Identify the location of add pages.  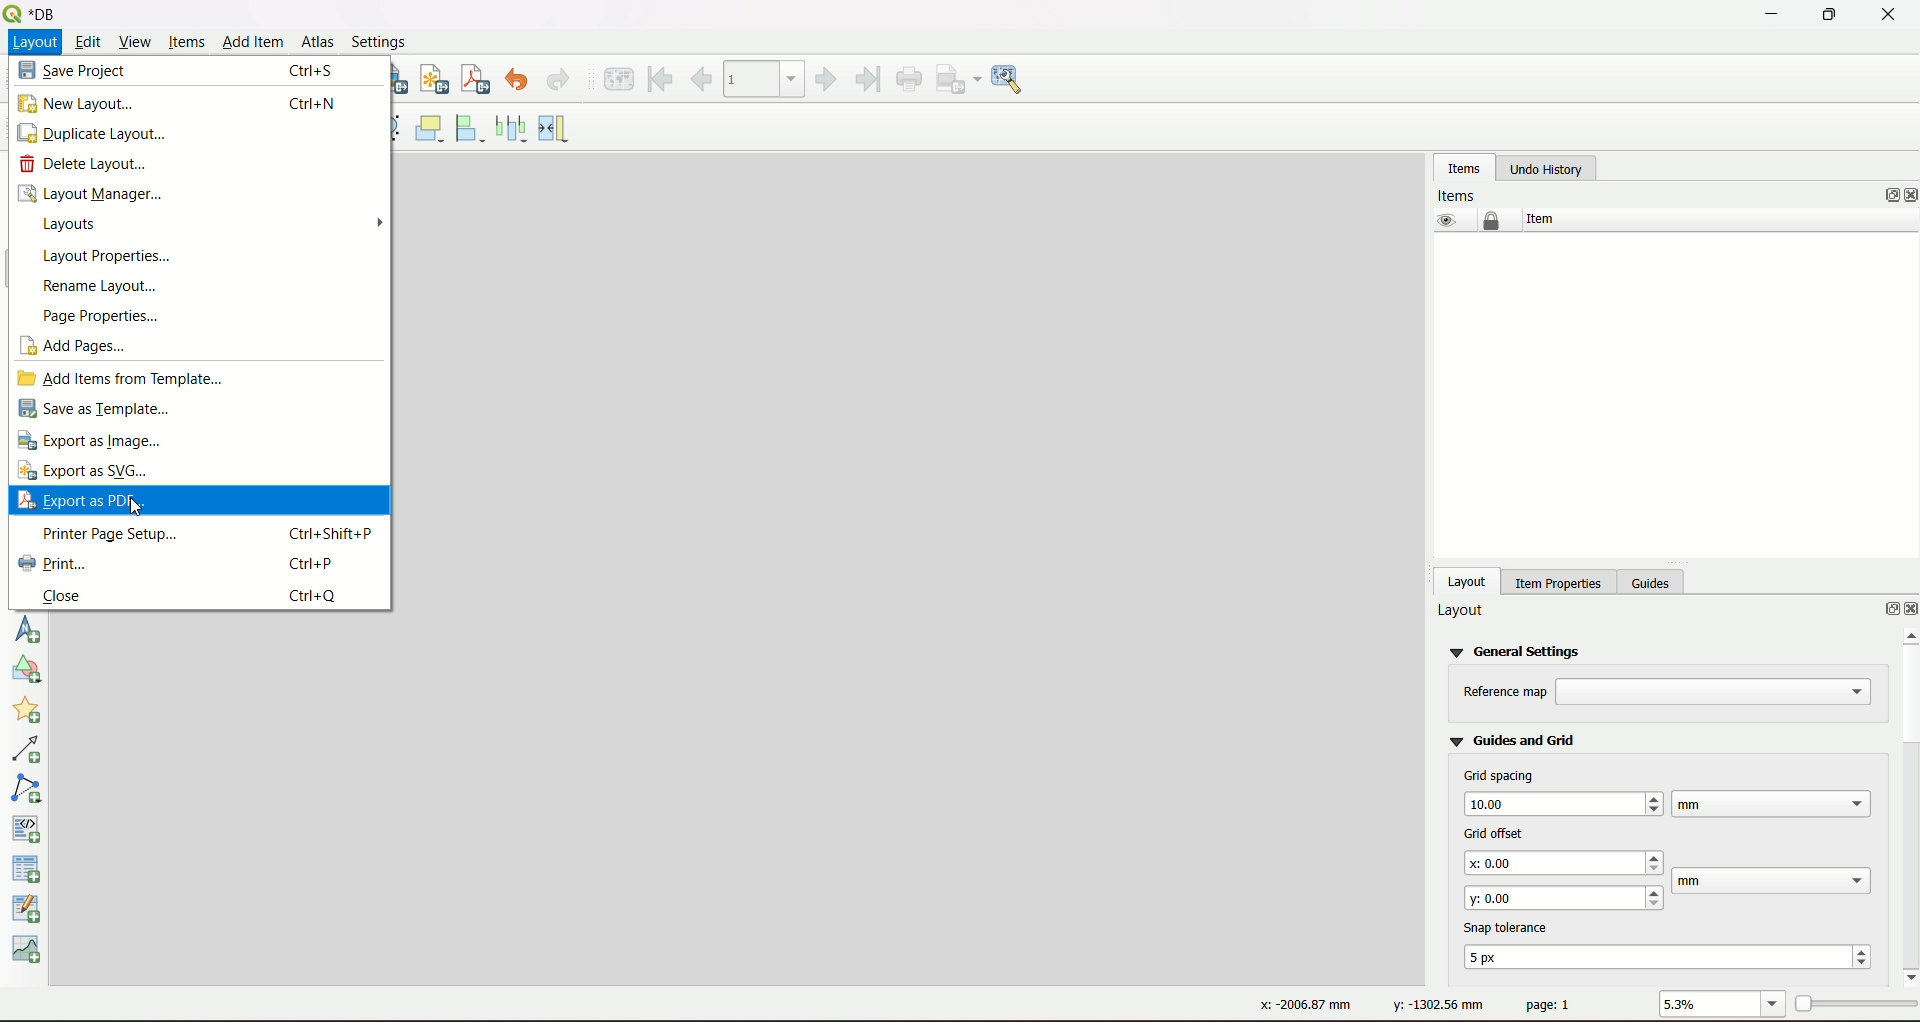
(76, 346).